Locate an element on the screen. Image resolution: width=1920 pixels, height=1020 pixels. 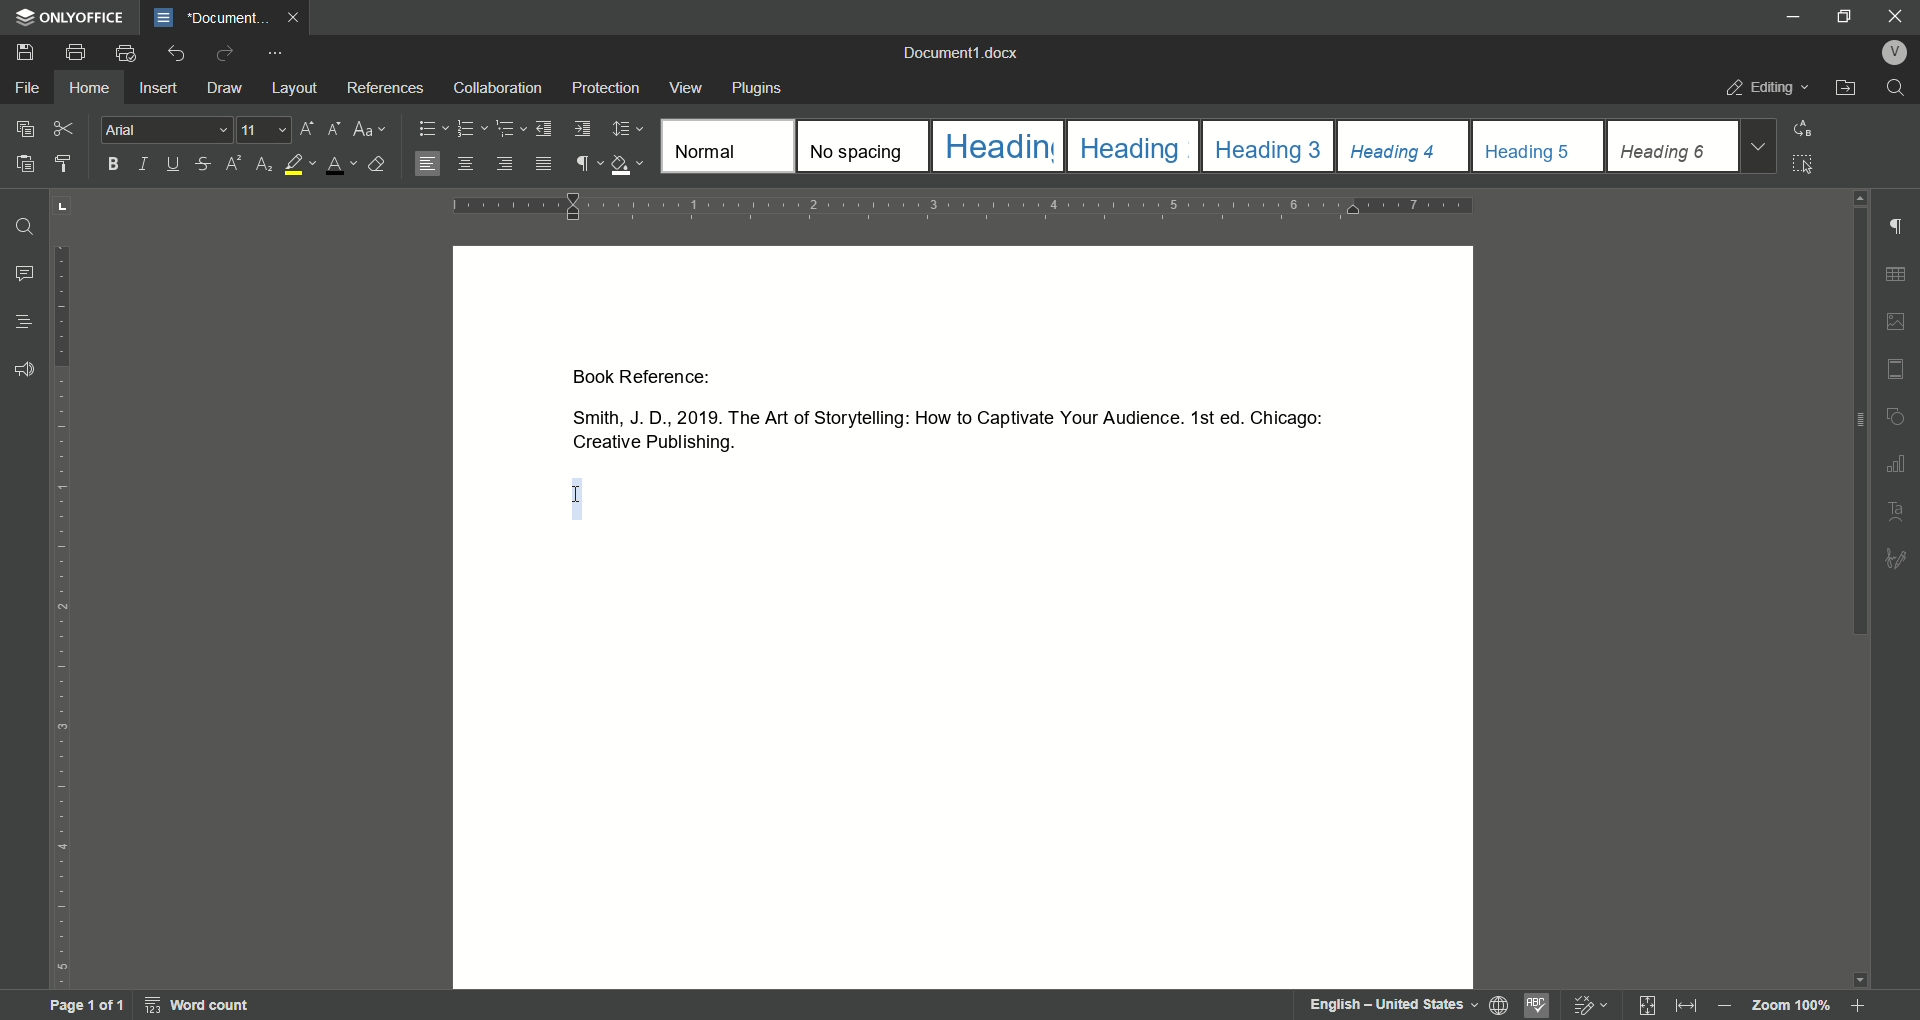
document title is located at coordinates (211, 17).